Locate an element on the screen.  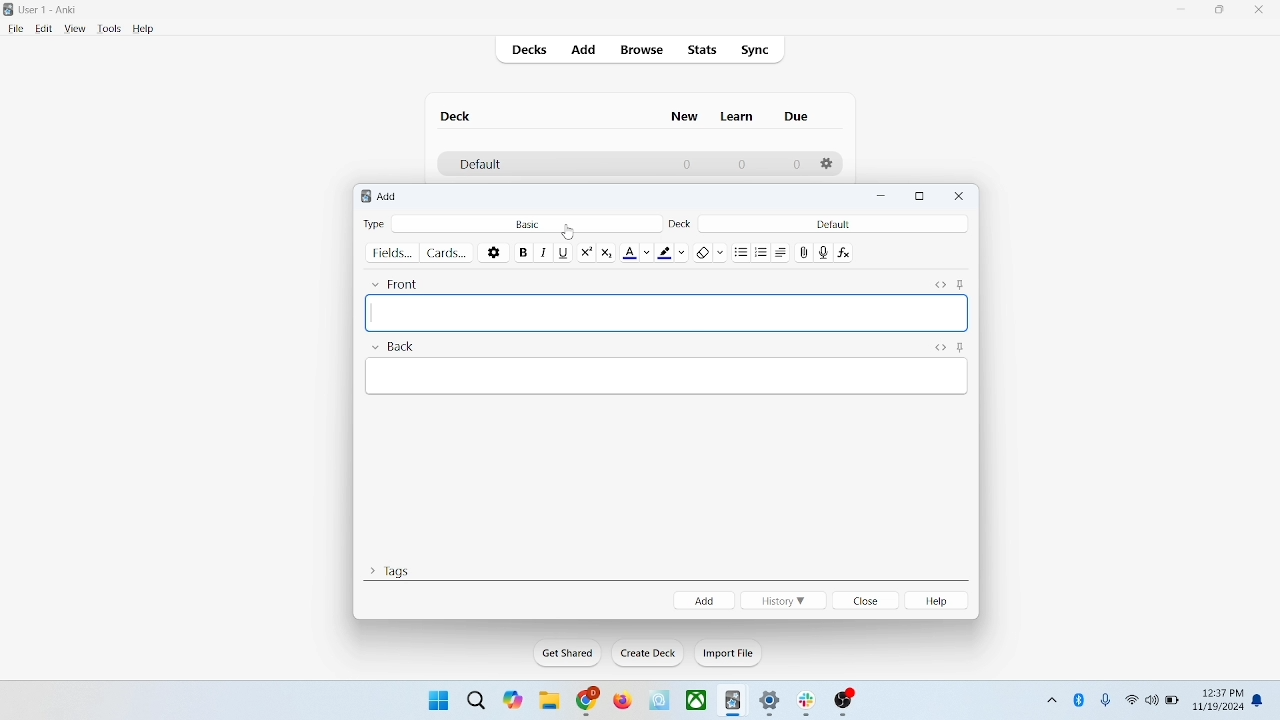
User-1 Anki is located at coordinates (53, 11).